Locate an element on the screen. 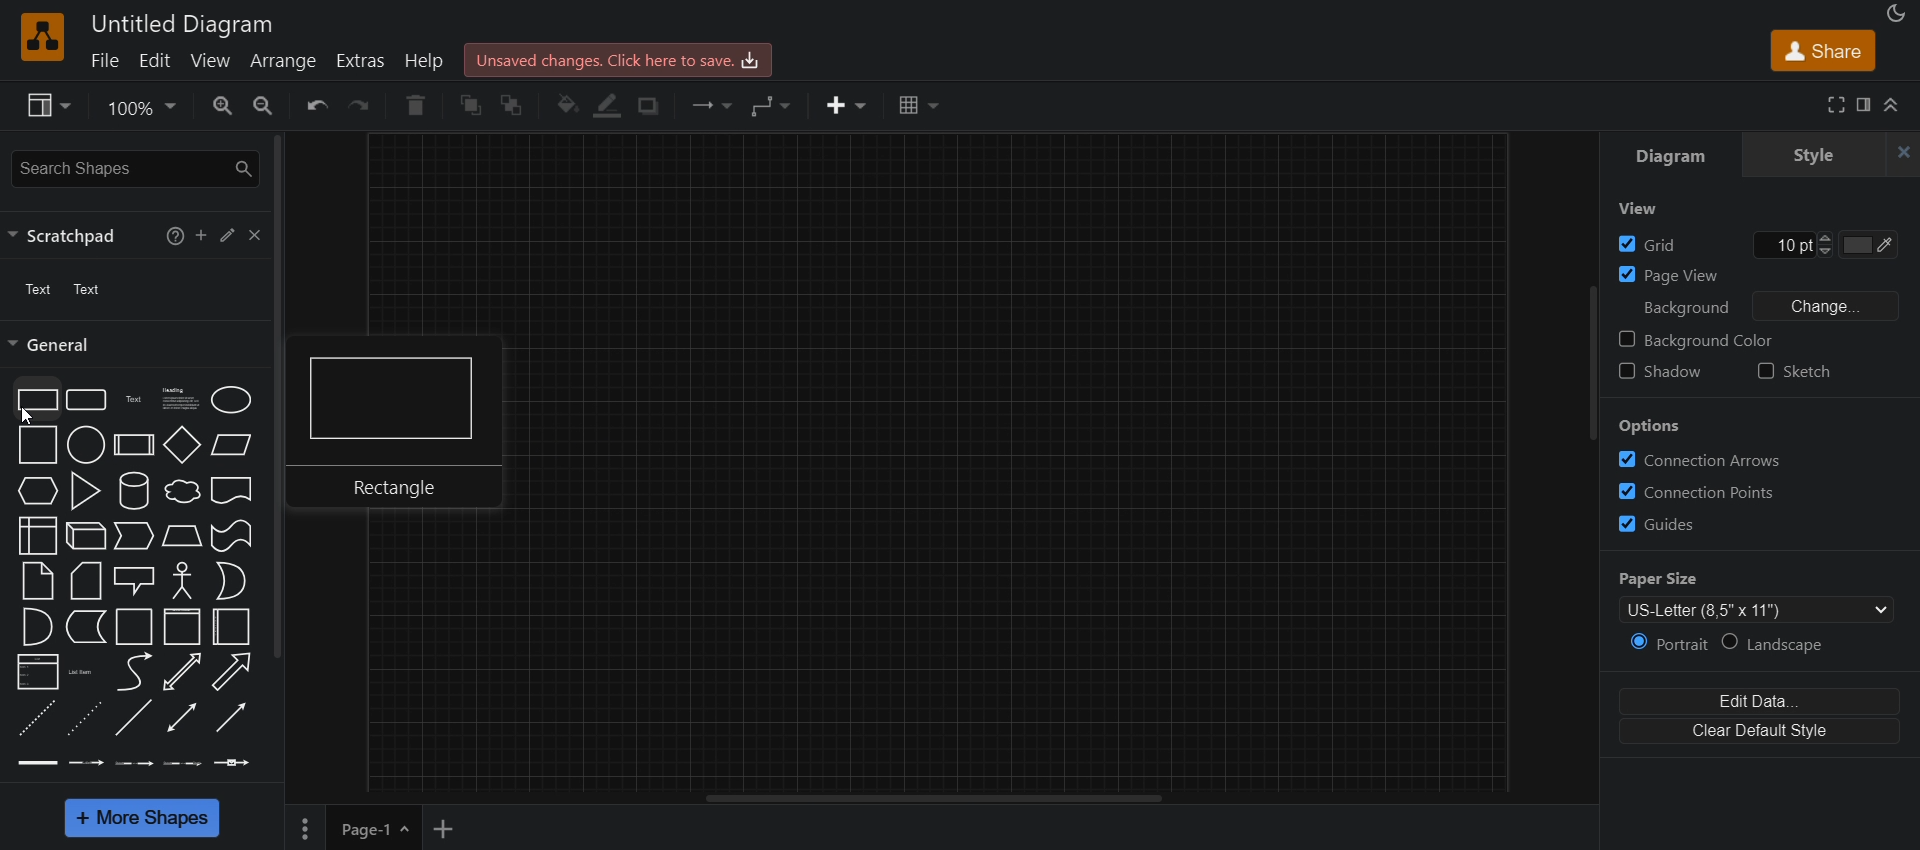  data storage is located at coordinates (86, 629).